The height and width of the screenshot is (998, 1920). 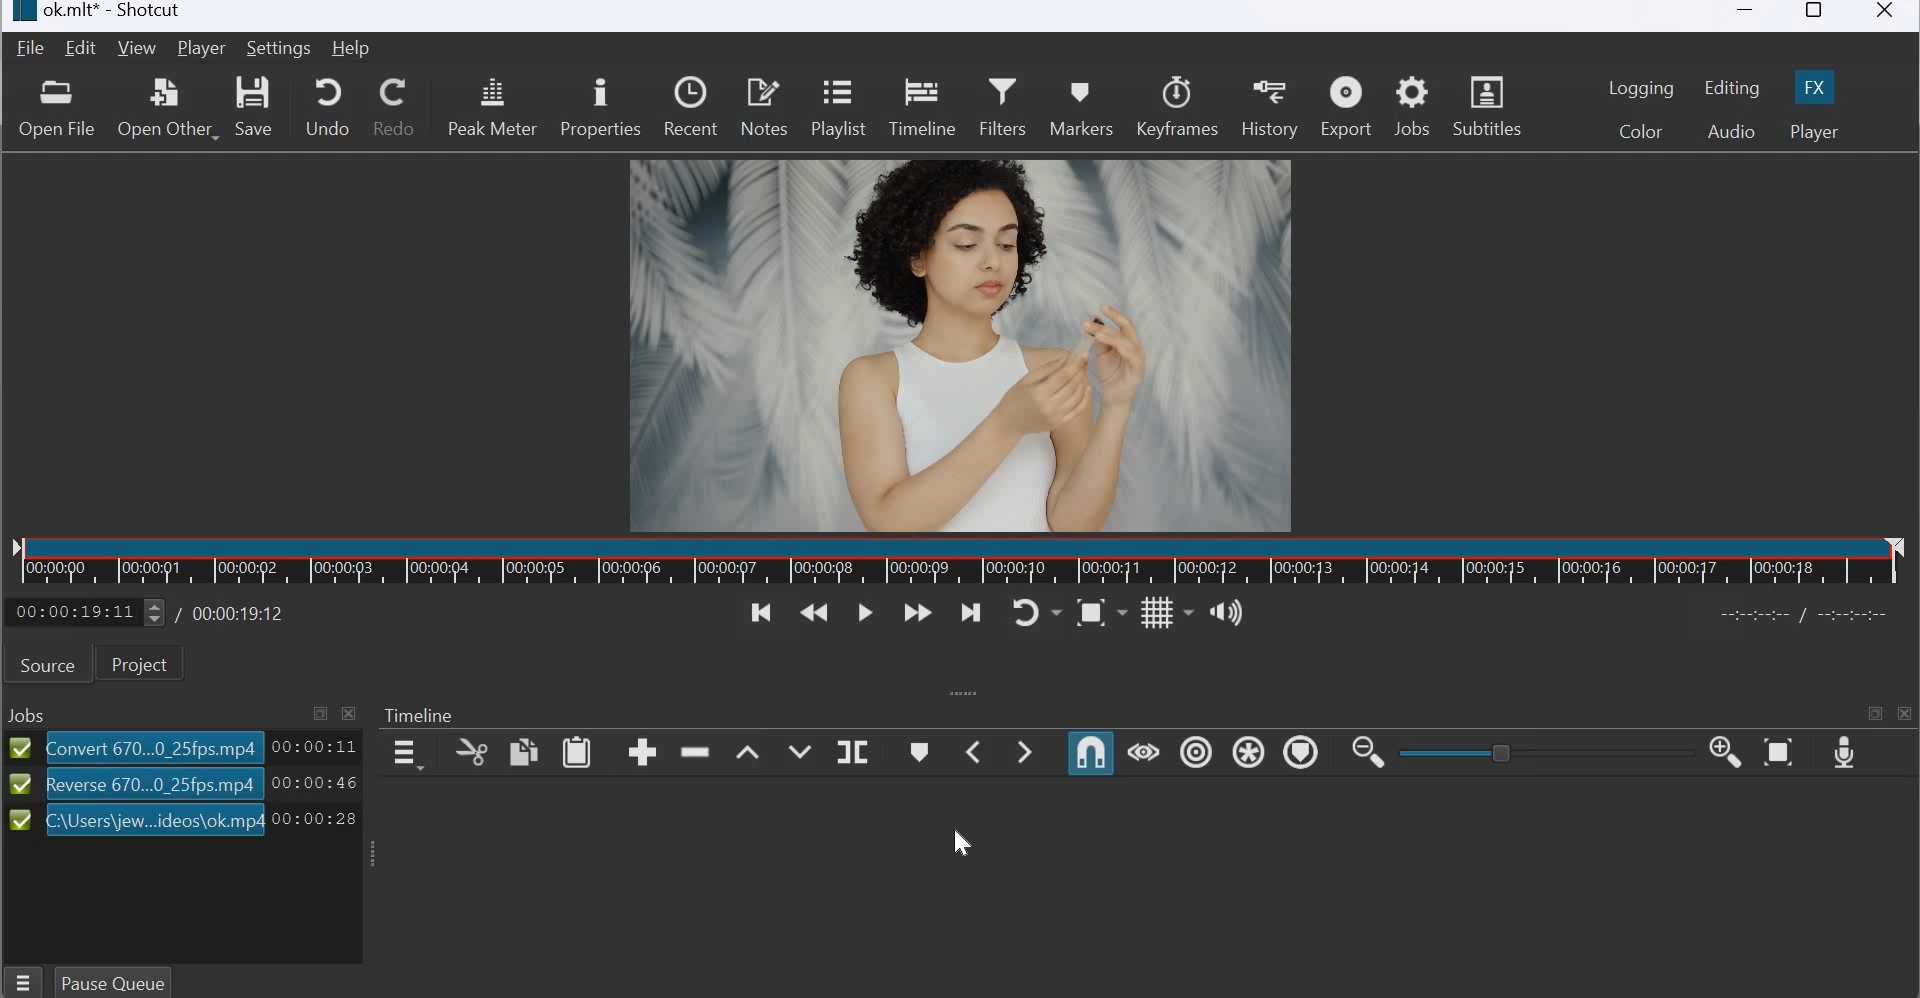 What do you see at coordinates (957, 693) in the screenshot?
I see `expand` at bounding box center [957, 693].